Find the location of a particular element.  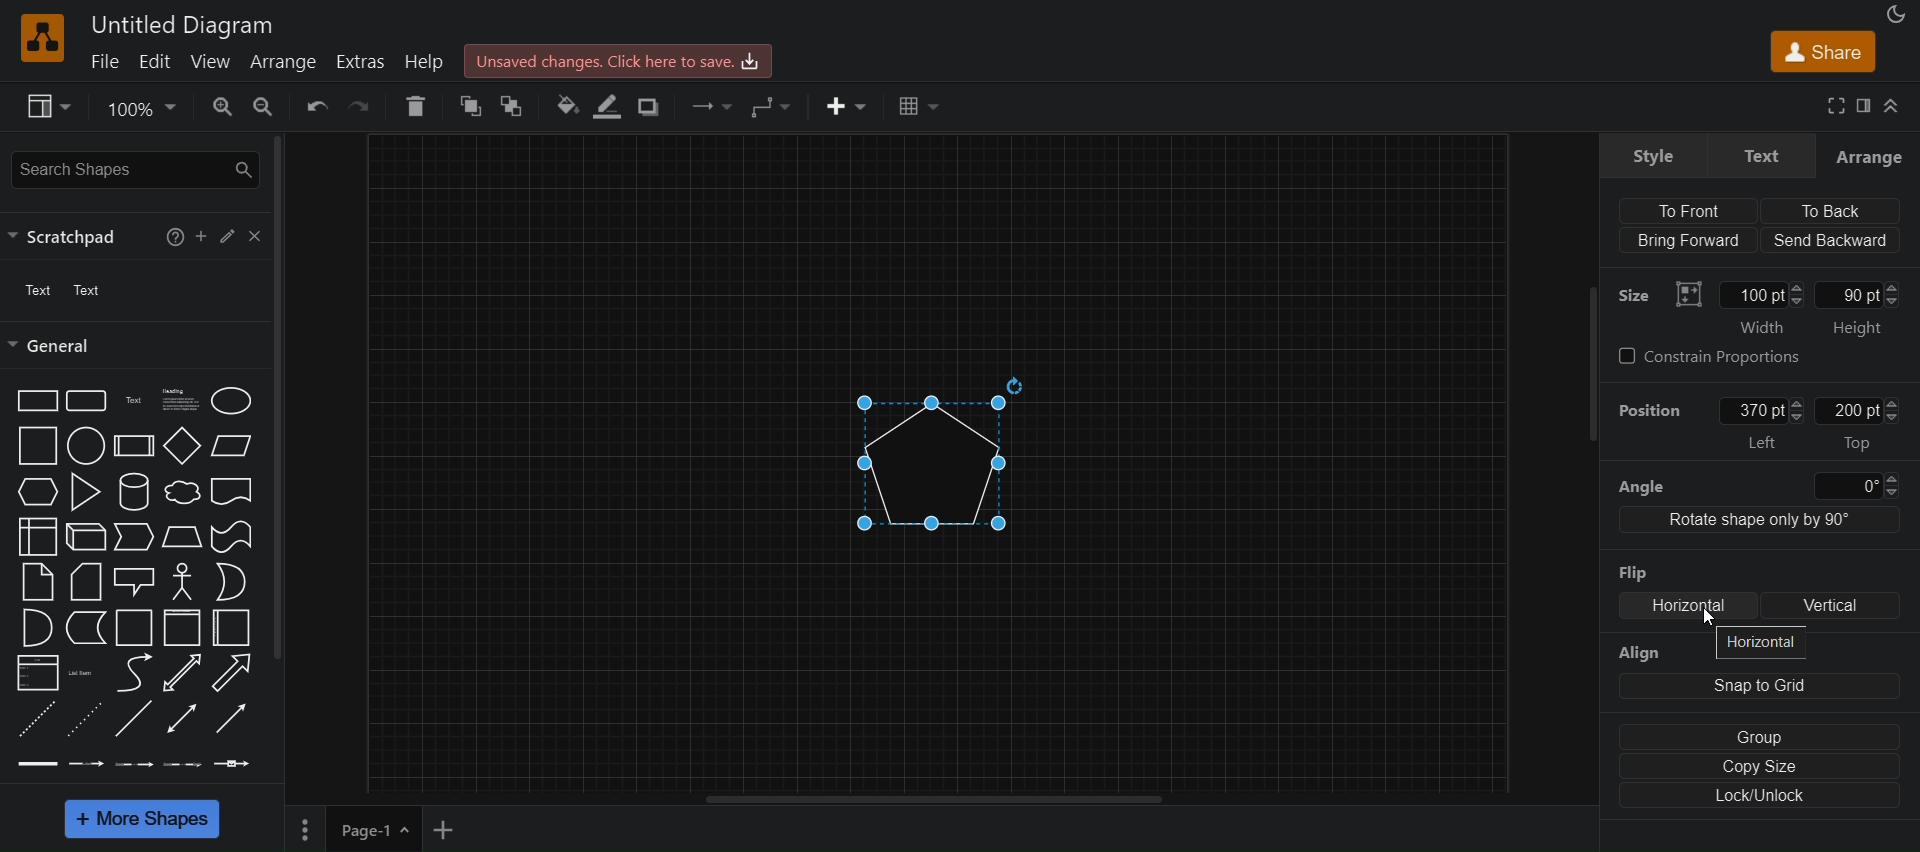

Connector with symbol is located at coordinates (233, 764).